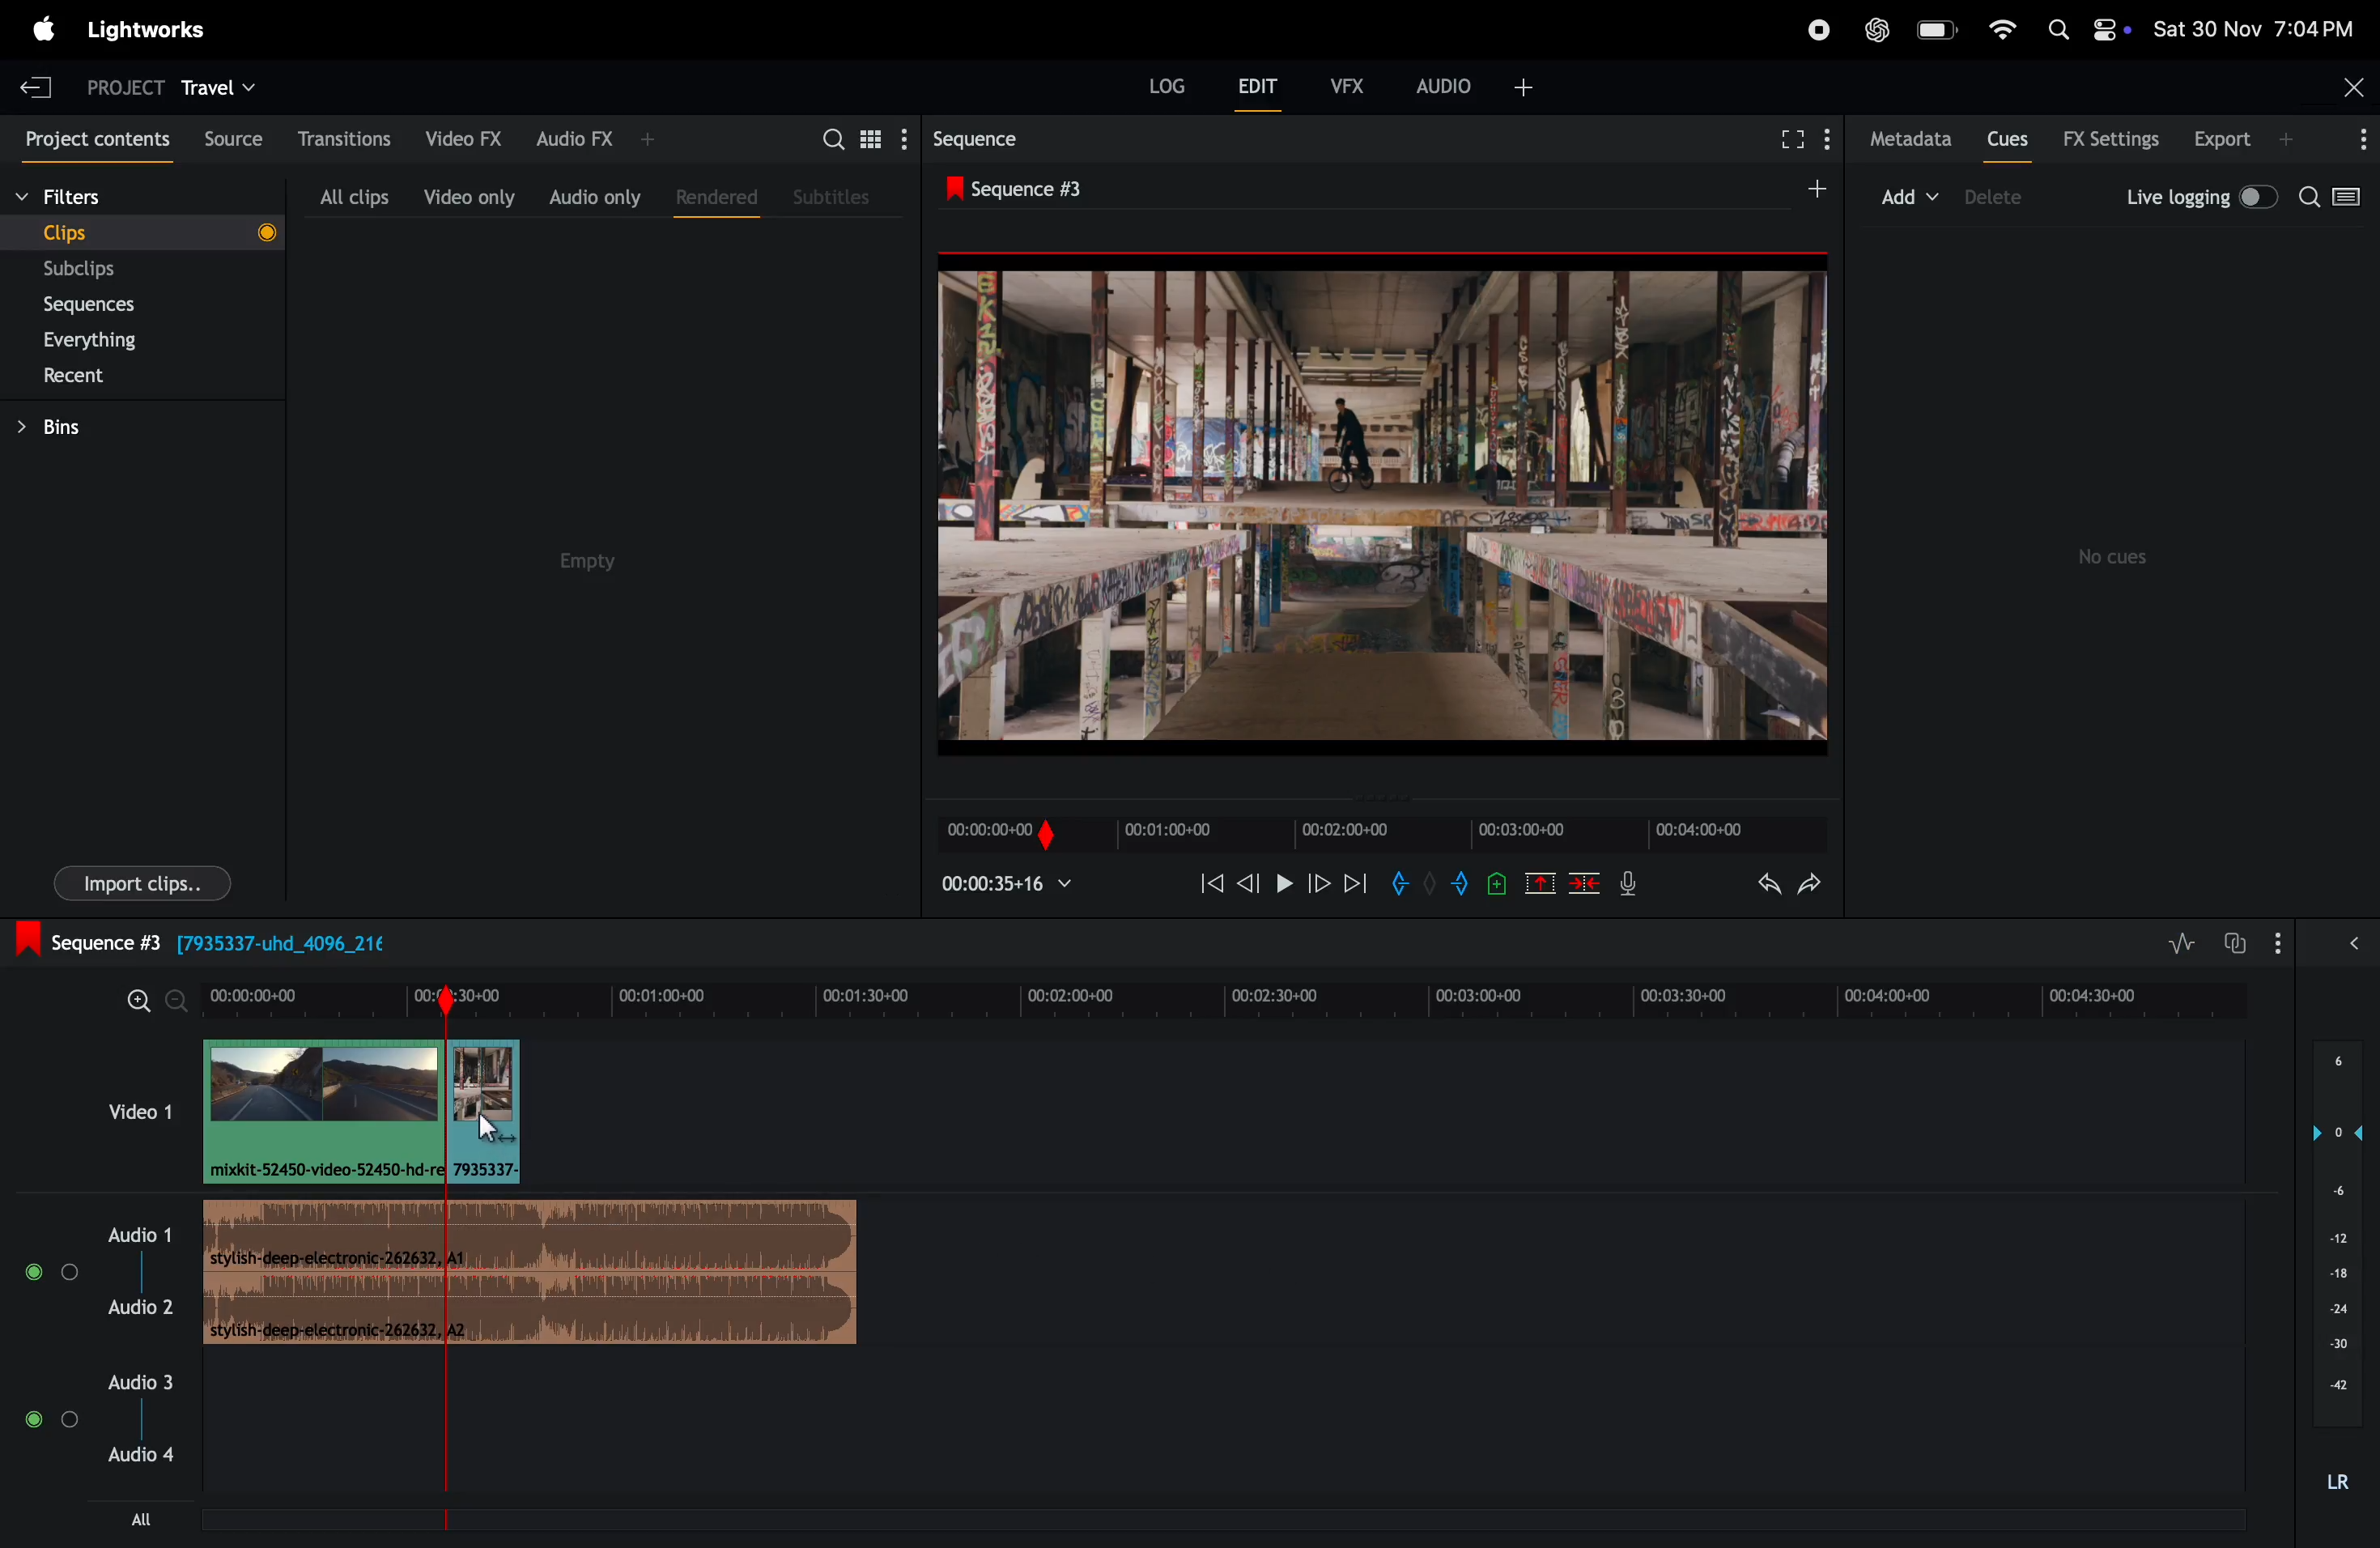 The width and height of the screenshot is (2380, 1548). I want to click on output frame, so click(1388, 501).